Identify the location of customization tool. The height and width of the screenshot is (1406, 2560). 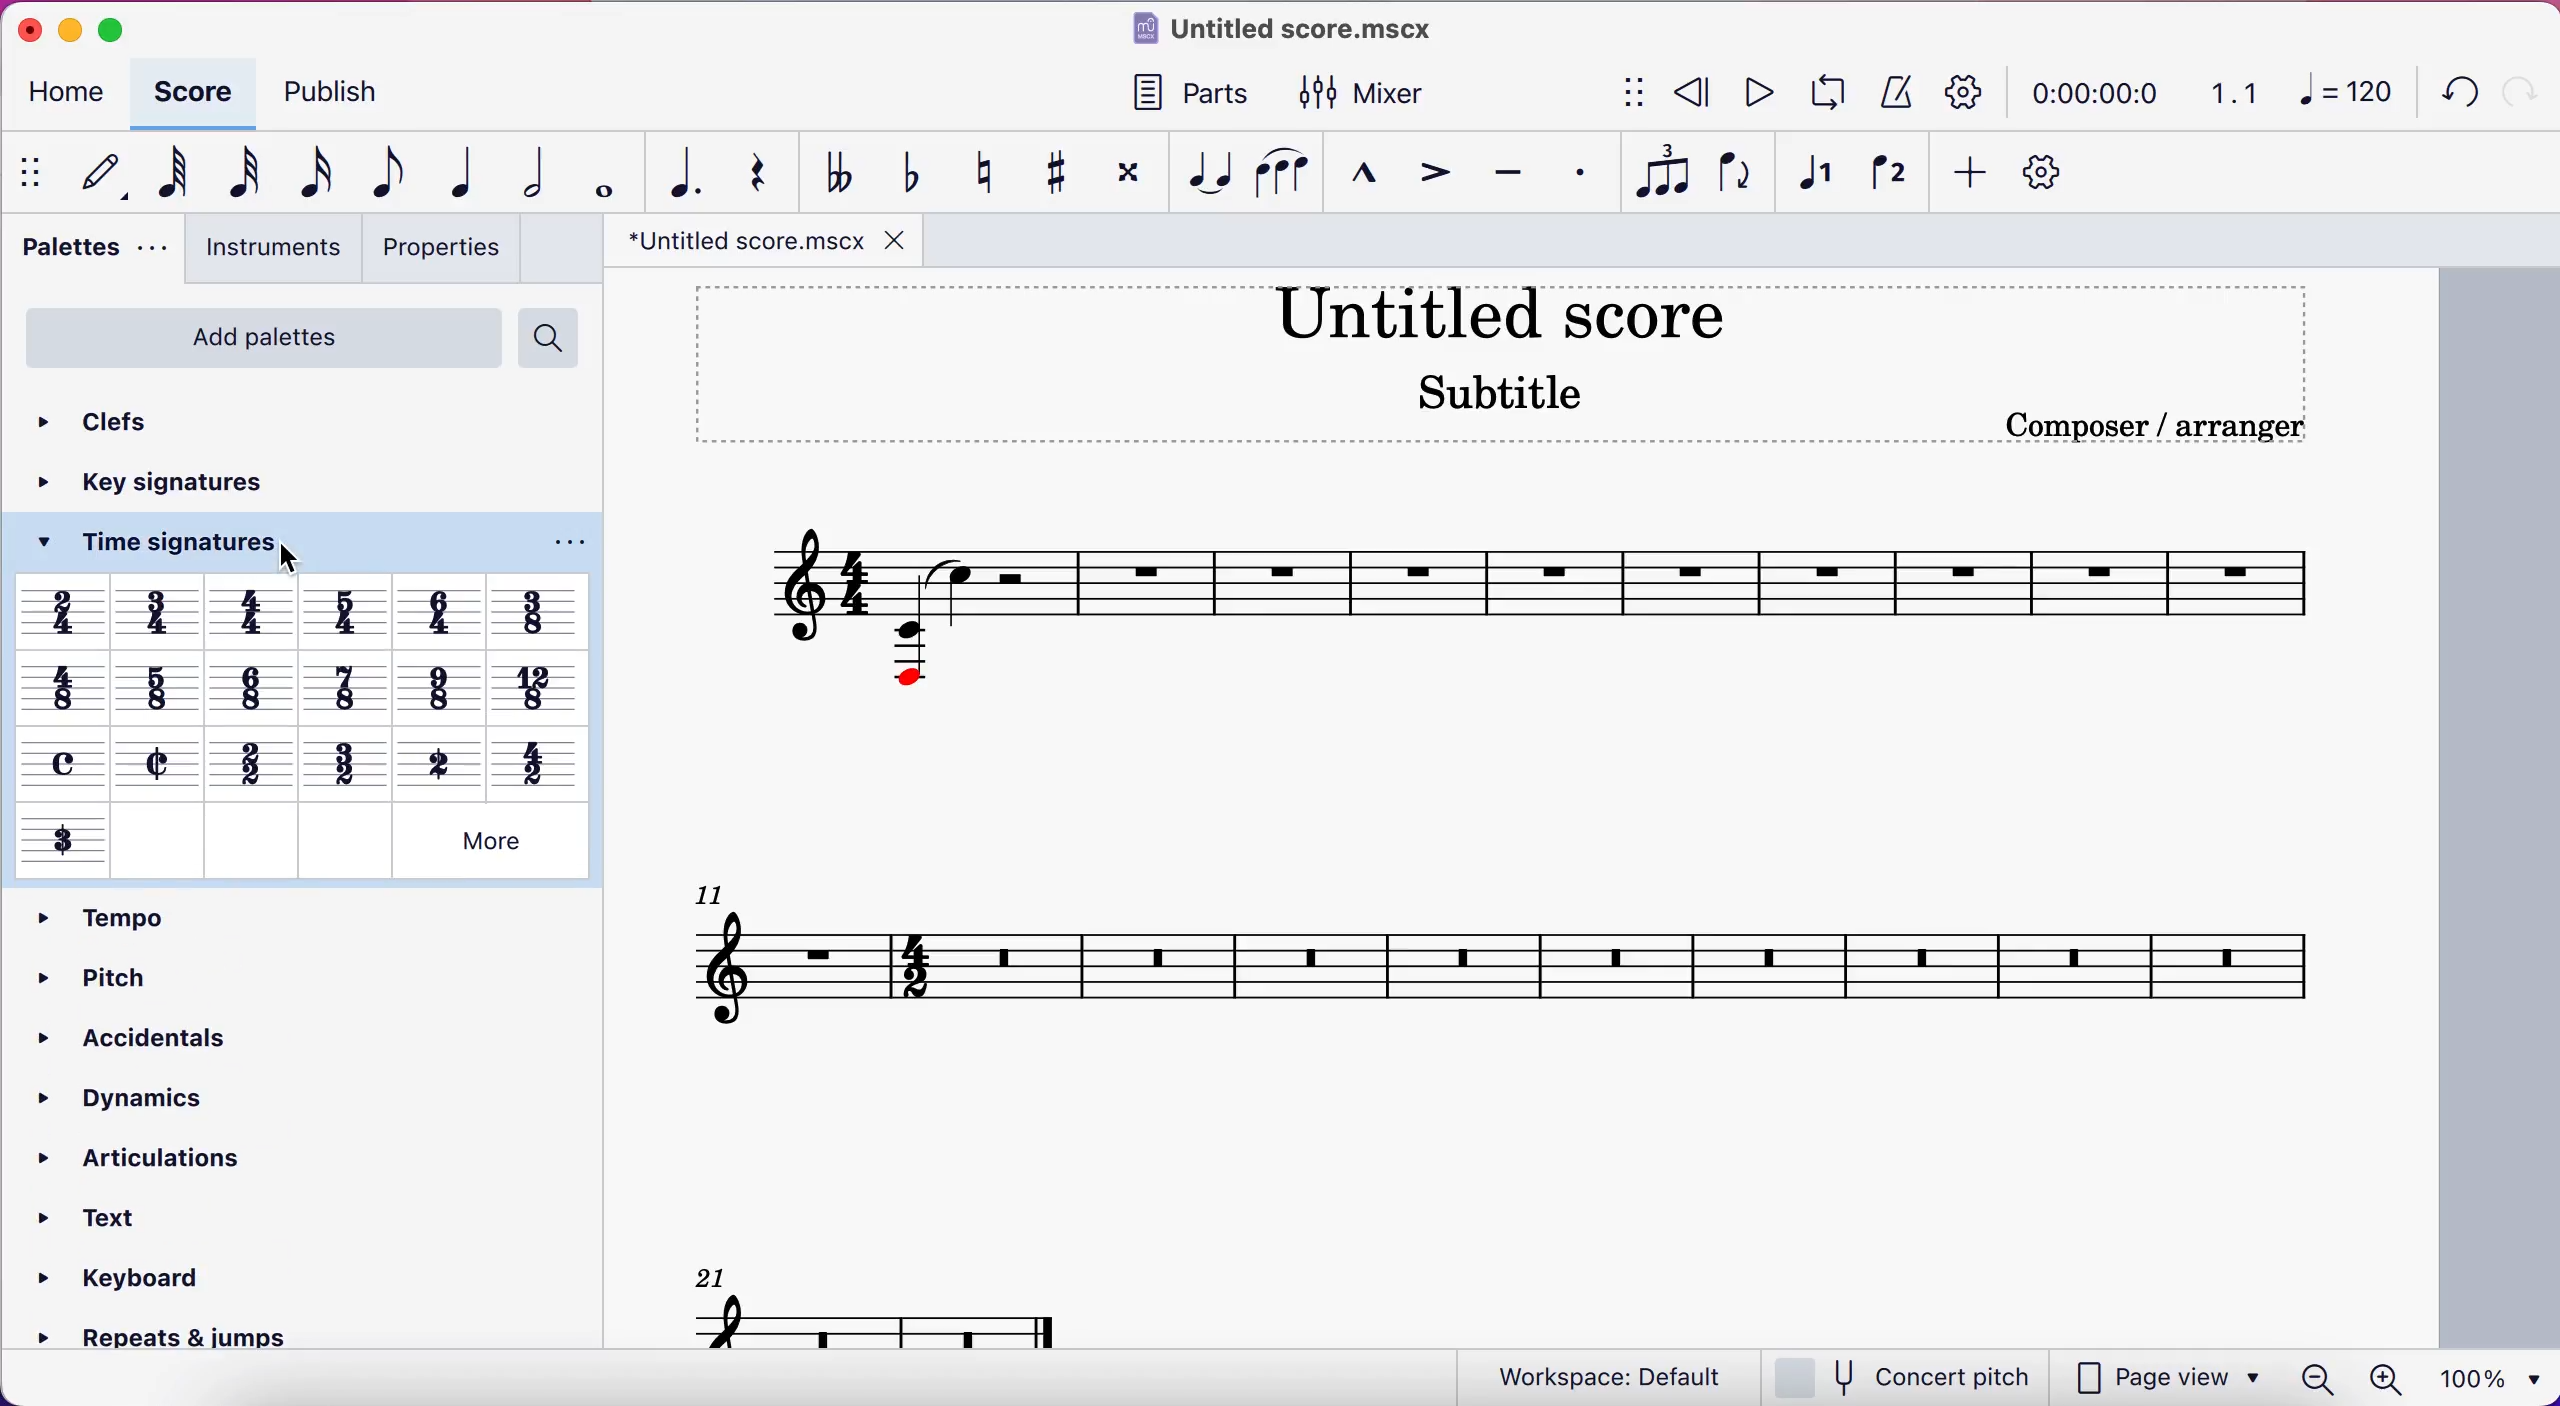
(2056, 173).